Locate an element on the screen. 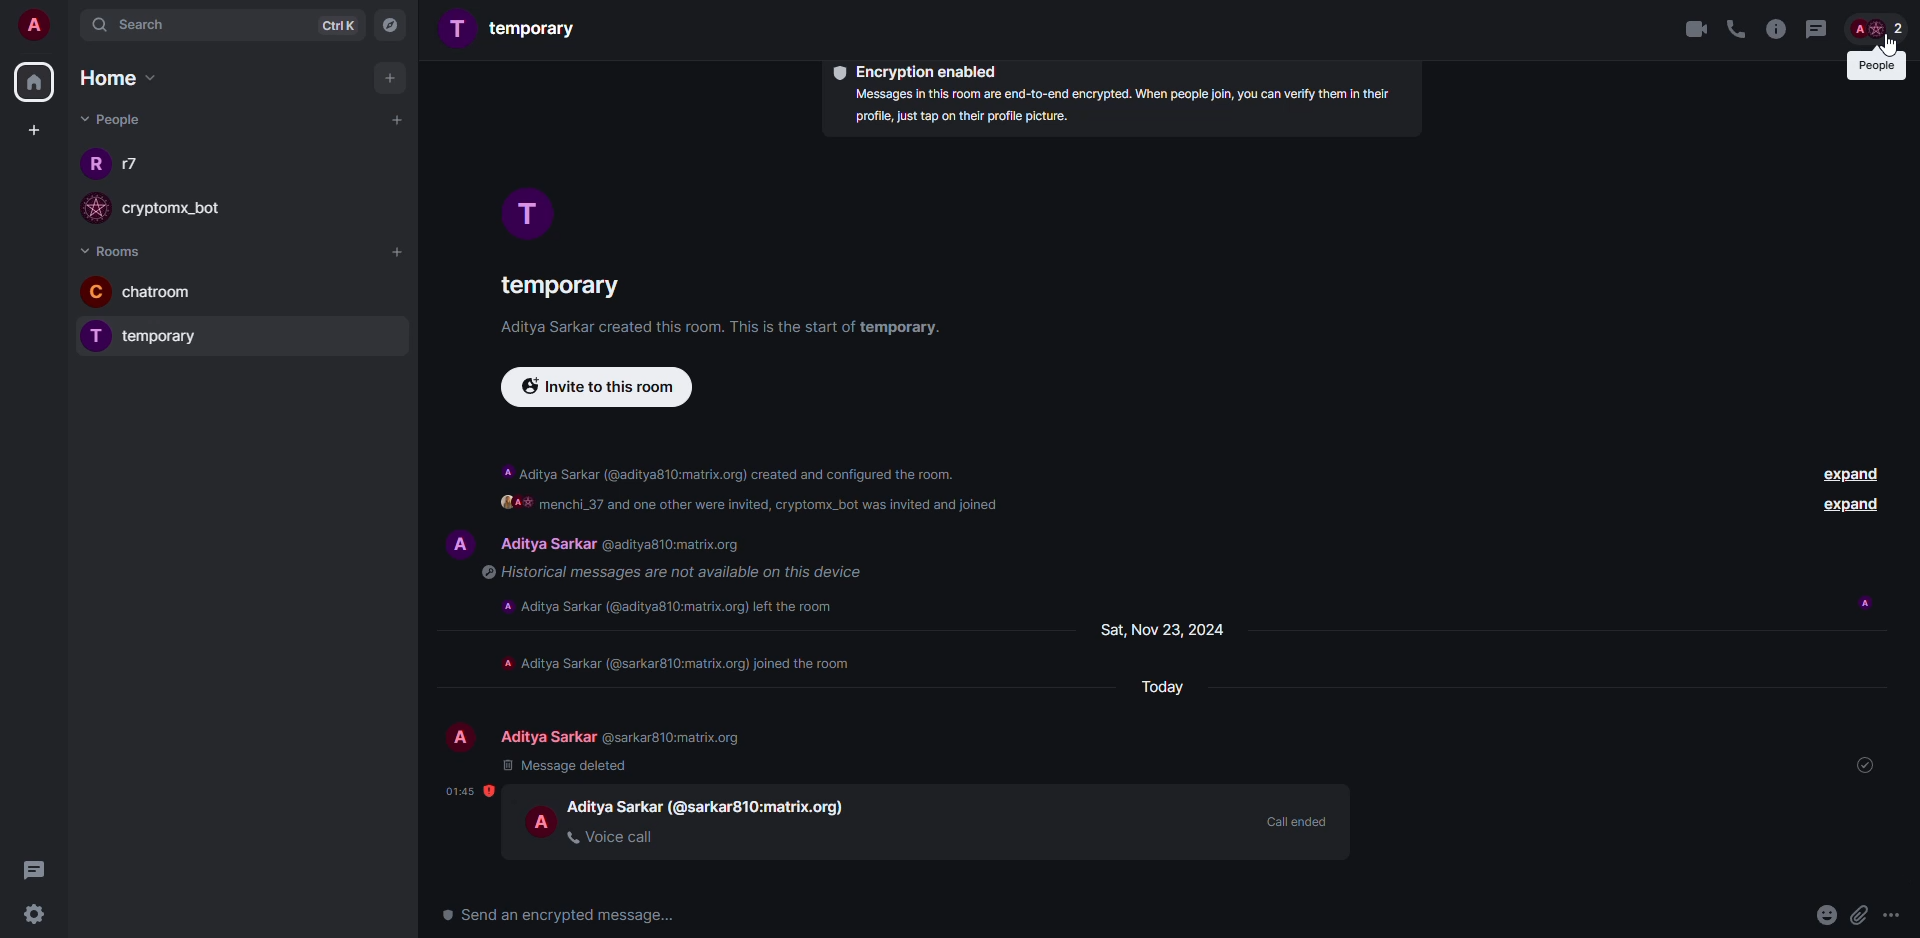 This screenshot has width=1920, height=938. profile is located at coordinates (542, 821).